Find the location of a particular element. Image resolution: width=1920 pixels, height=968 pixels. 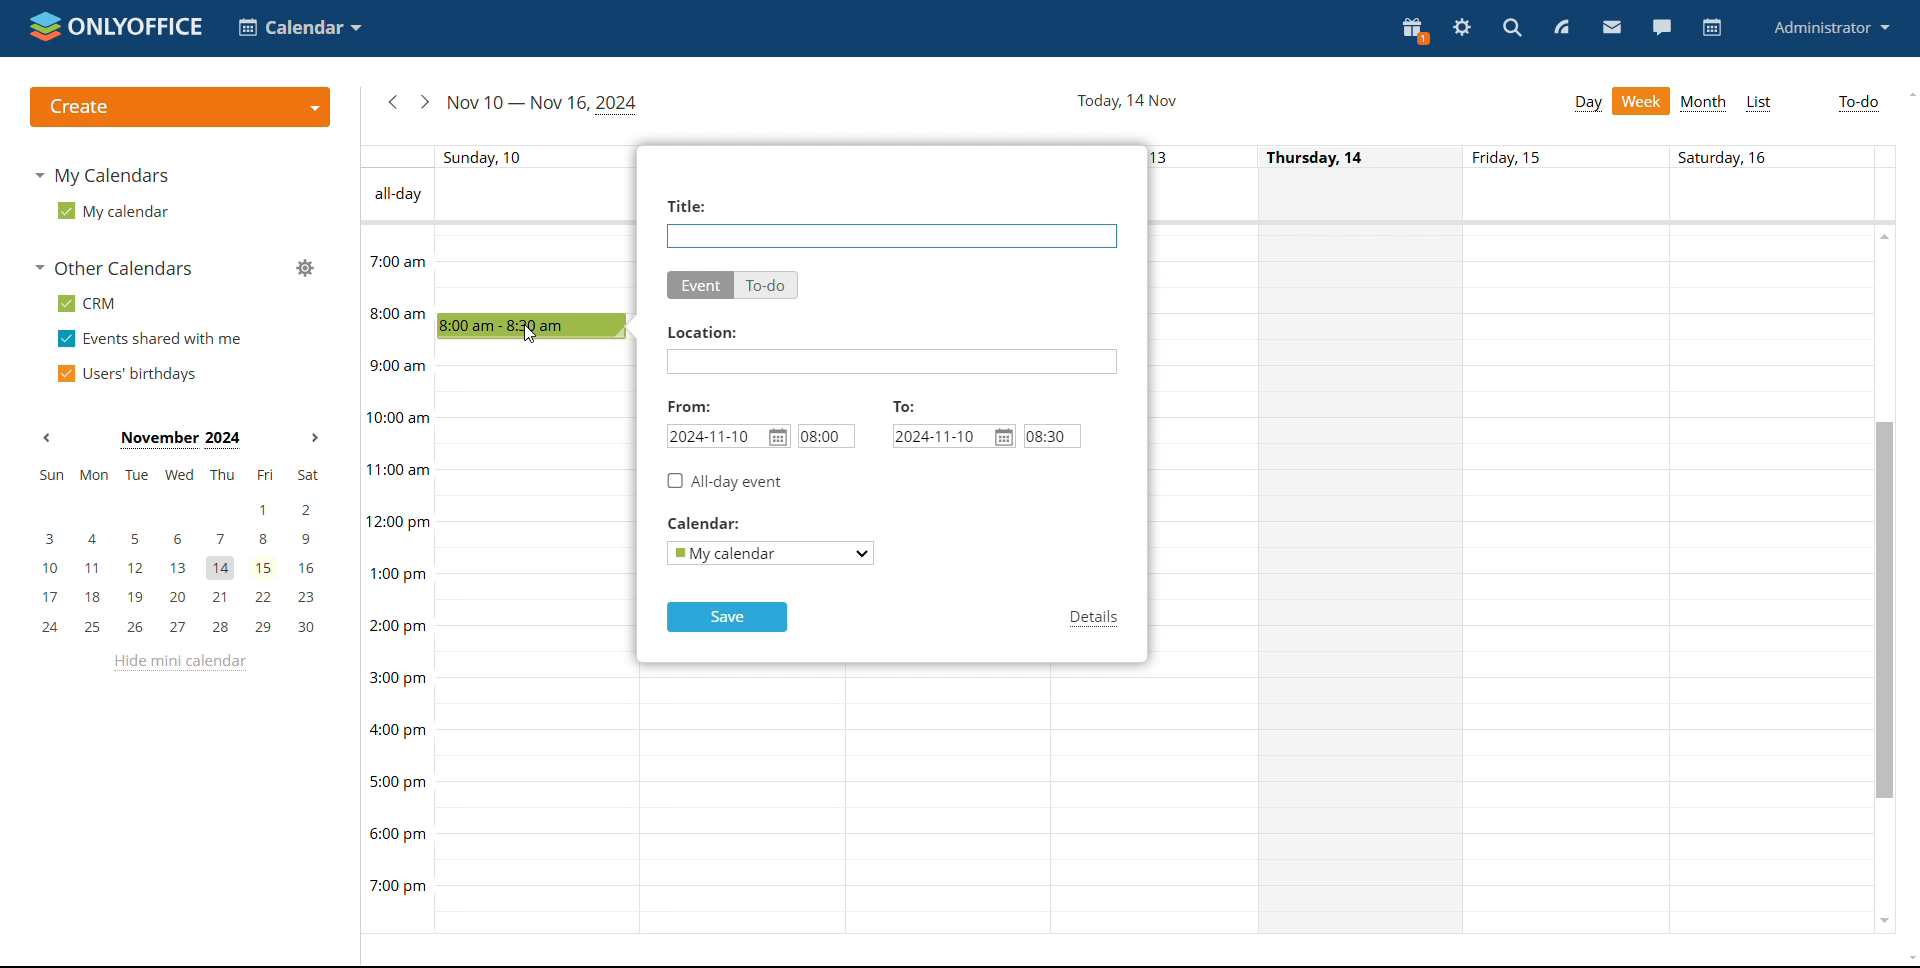

scroll up is located at coordinates (1883, 237).